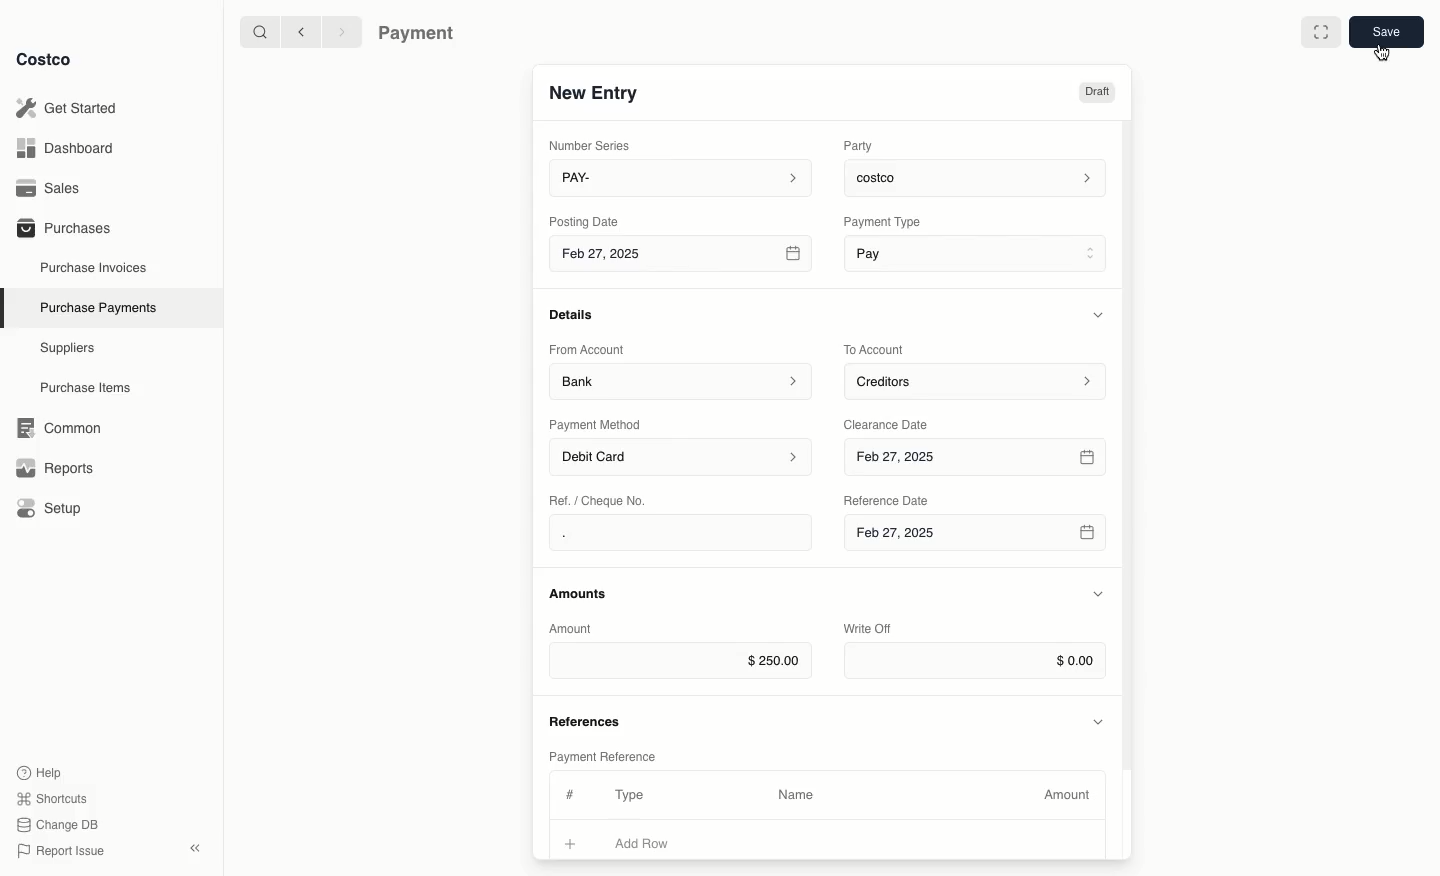 This screenshot has height=876, width=1440. Describe the element at coordinates (876, 349) in the screenshot. I see `To Account` at that location.